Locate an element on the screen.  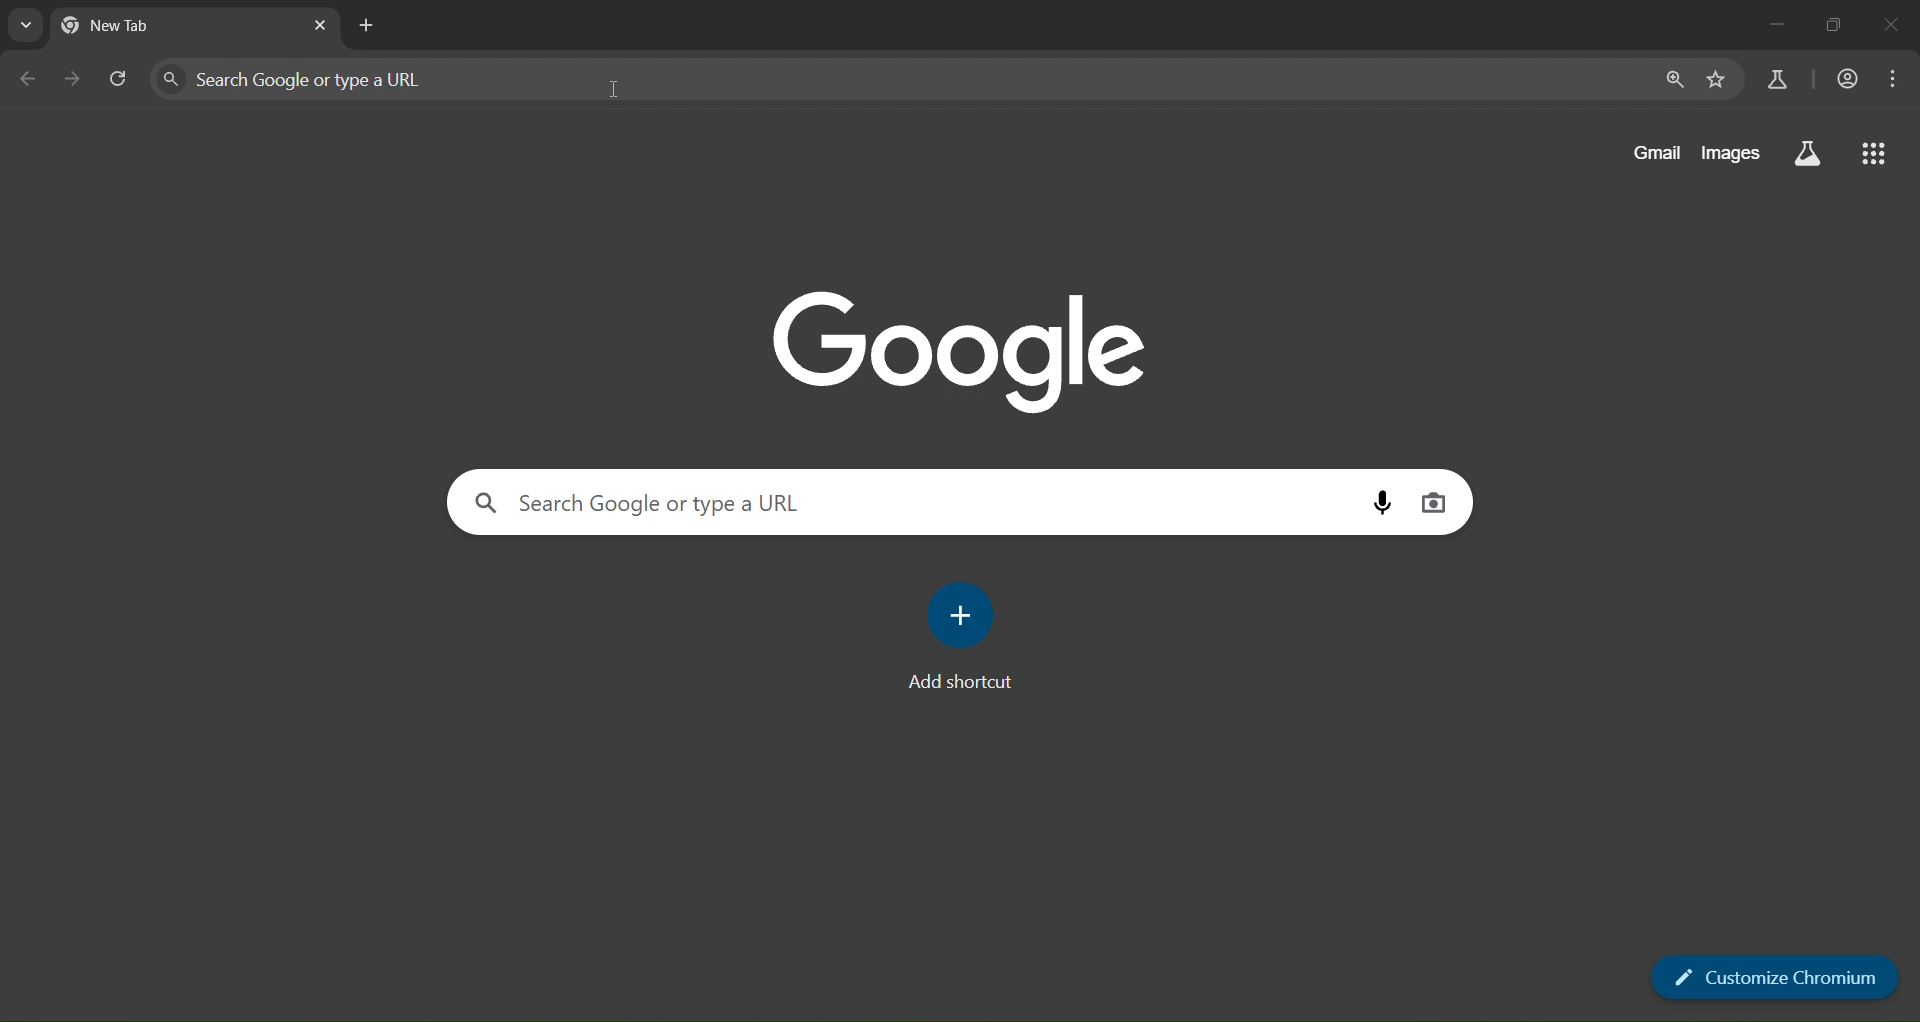
new tab is located at coordinates (367, 24).